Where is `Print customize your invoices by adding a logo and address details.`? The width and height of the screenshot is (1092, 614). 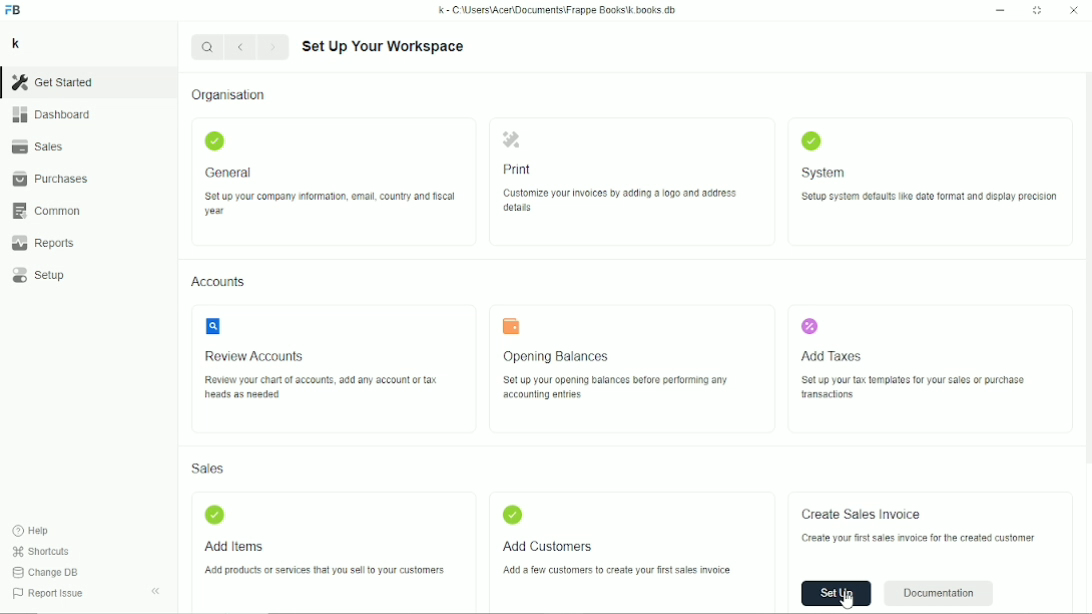 Print customize your invoices by adding a logo and address details. is located at coordinates (615, 168).